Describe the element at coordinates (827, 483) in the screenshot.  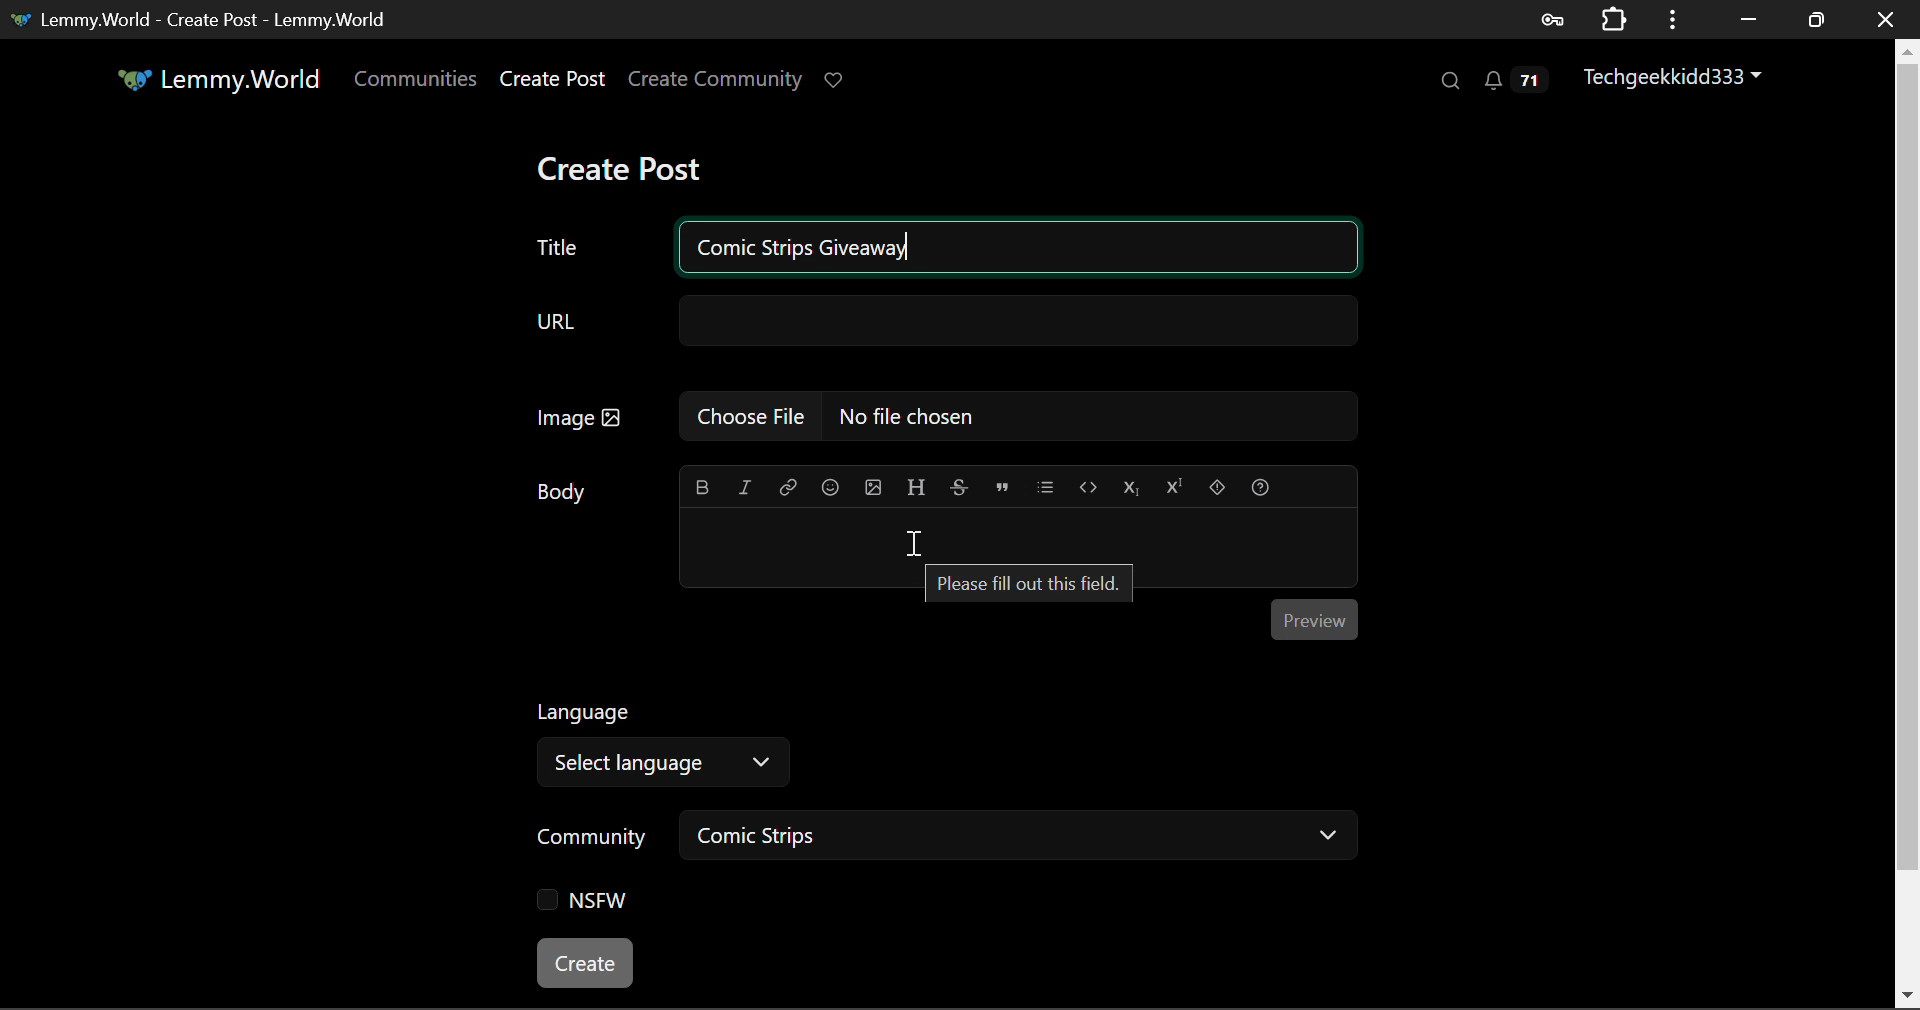
I see `emoji` at that location.